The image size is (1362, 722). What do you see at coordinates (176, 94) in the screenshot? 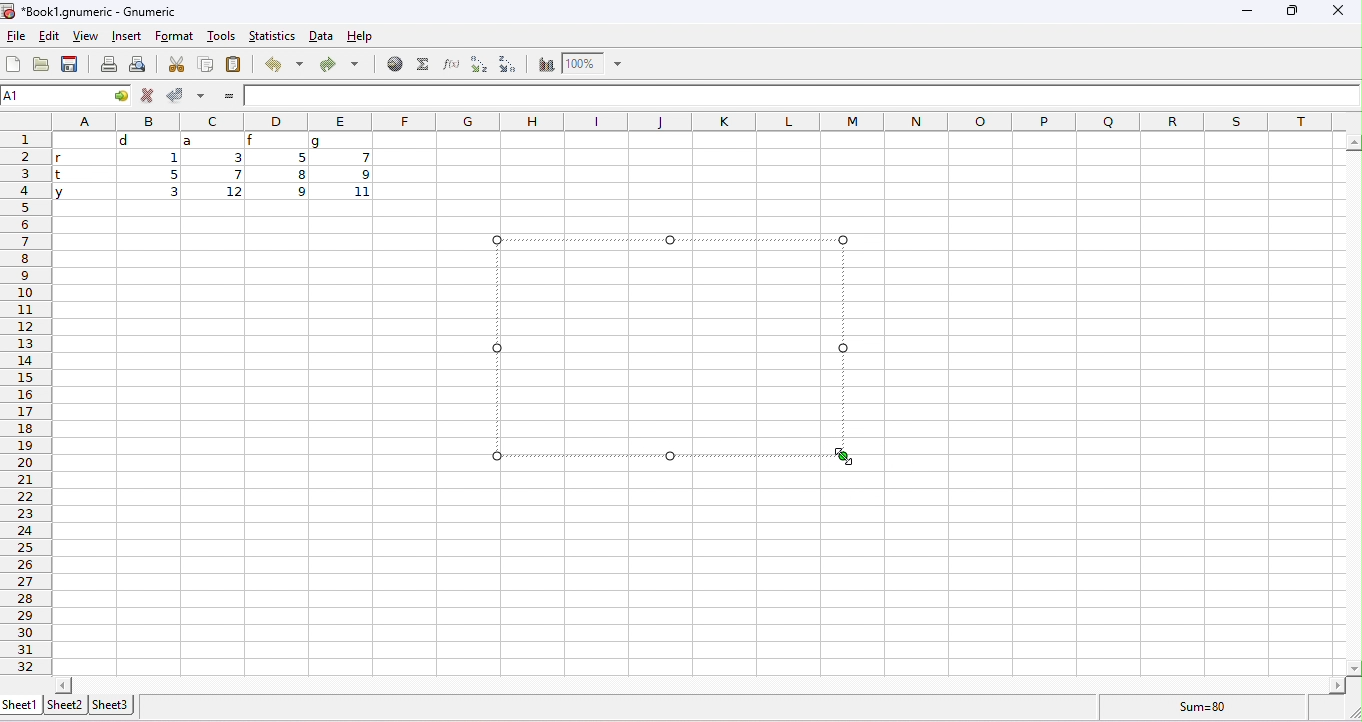
I see `accept changes` at bounding box center [176, 94].